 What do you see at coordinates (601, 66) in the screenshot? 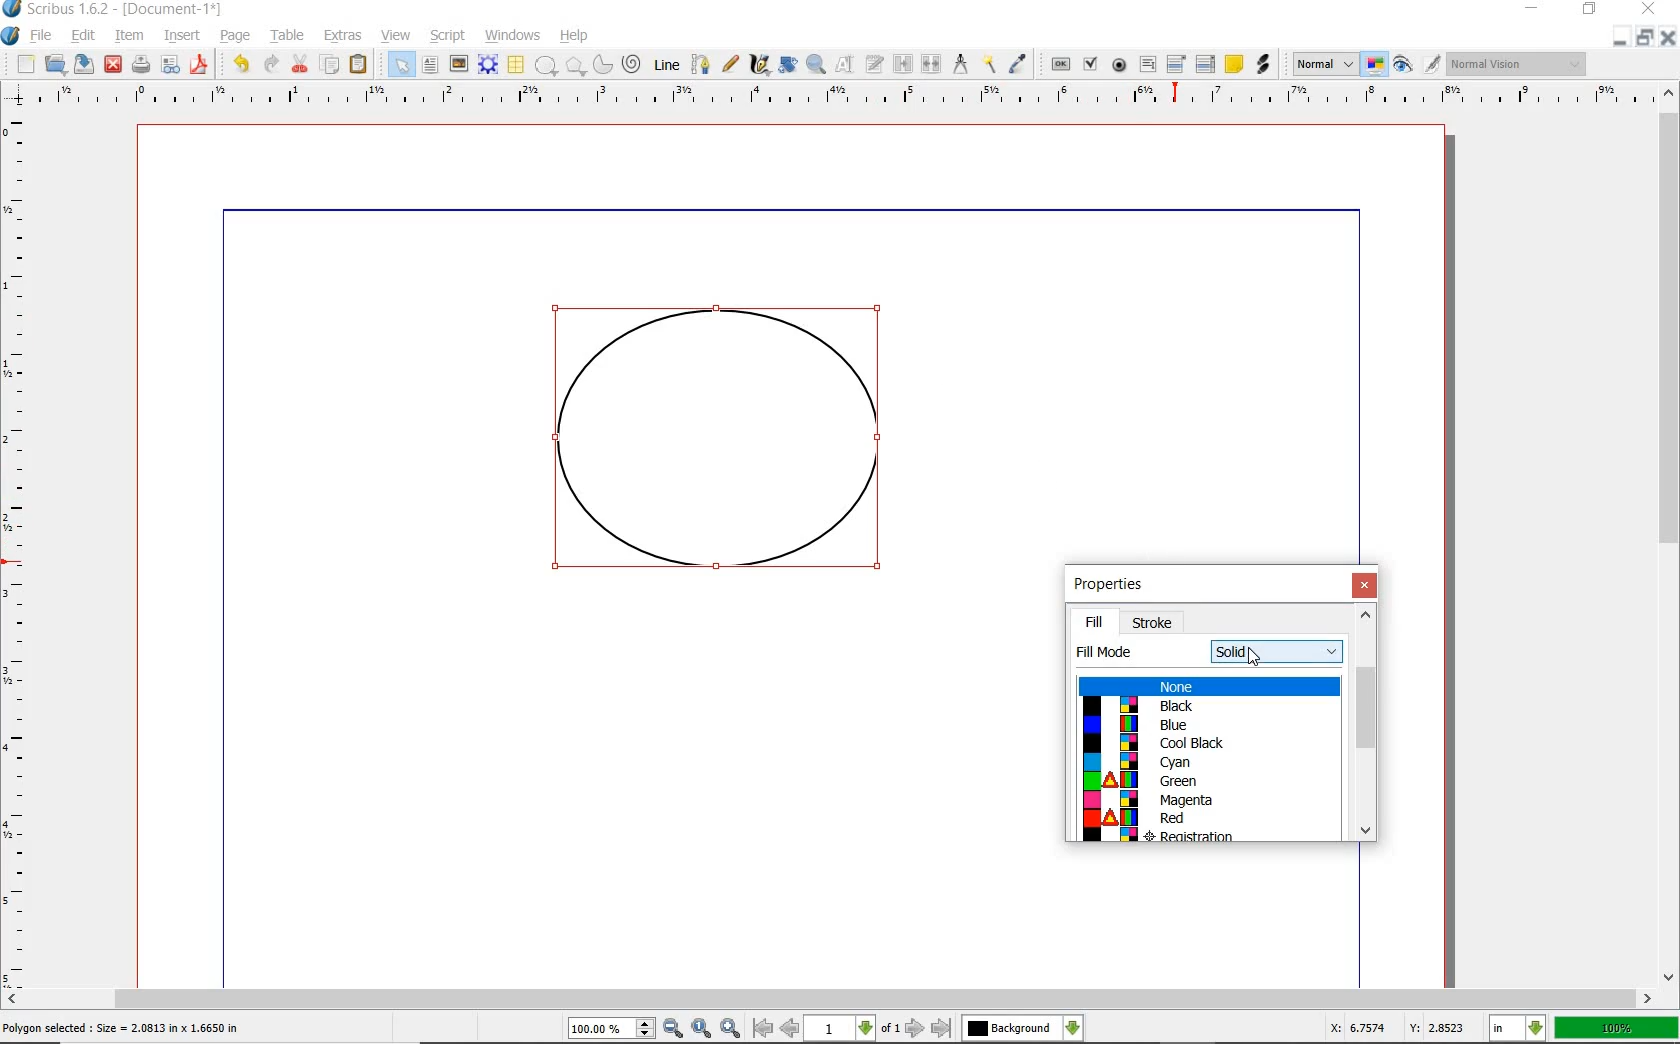
I see `ARC` at bounding box center [601, 66].